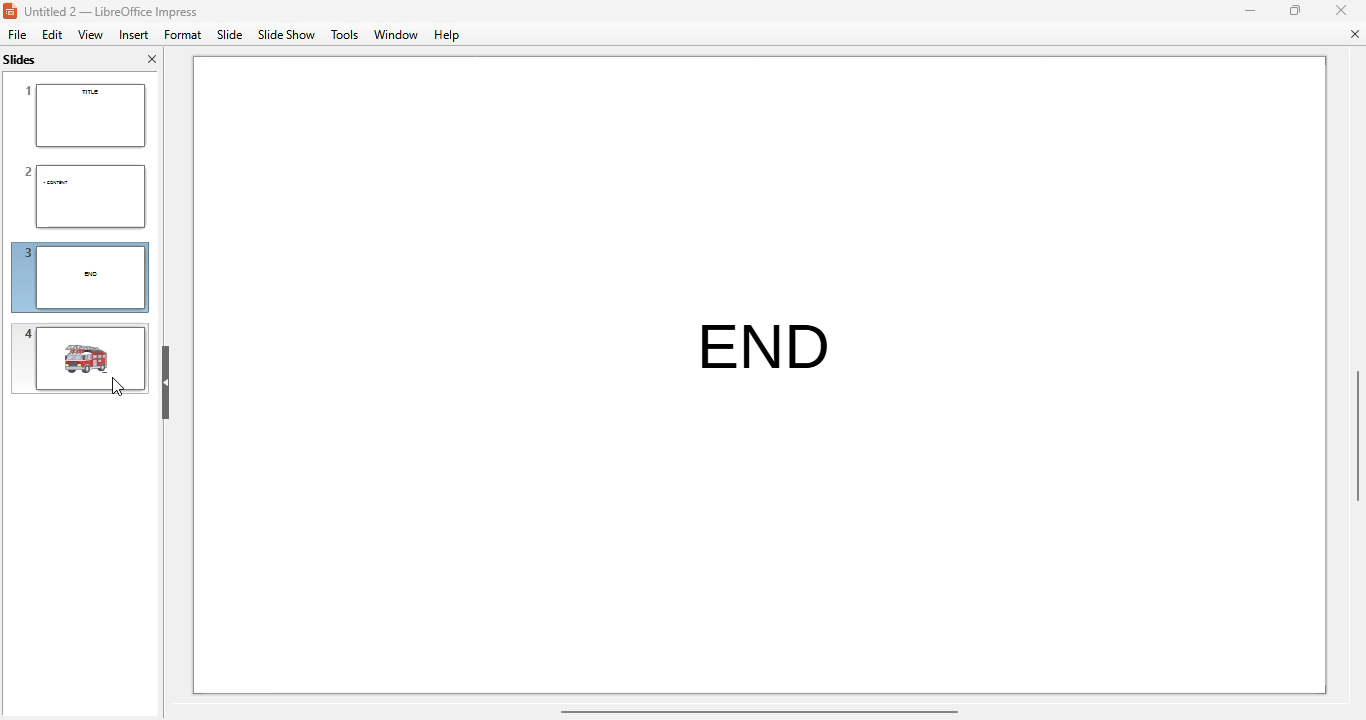  I want to click on close pane, so click(152, 59).